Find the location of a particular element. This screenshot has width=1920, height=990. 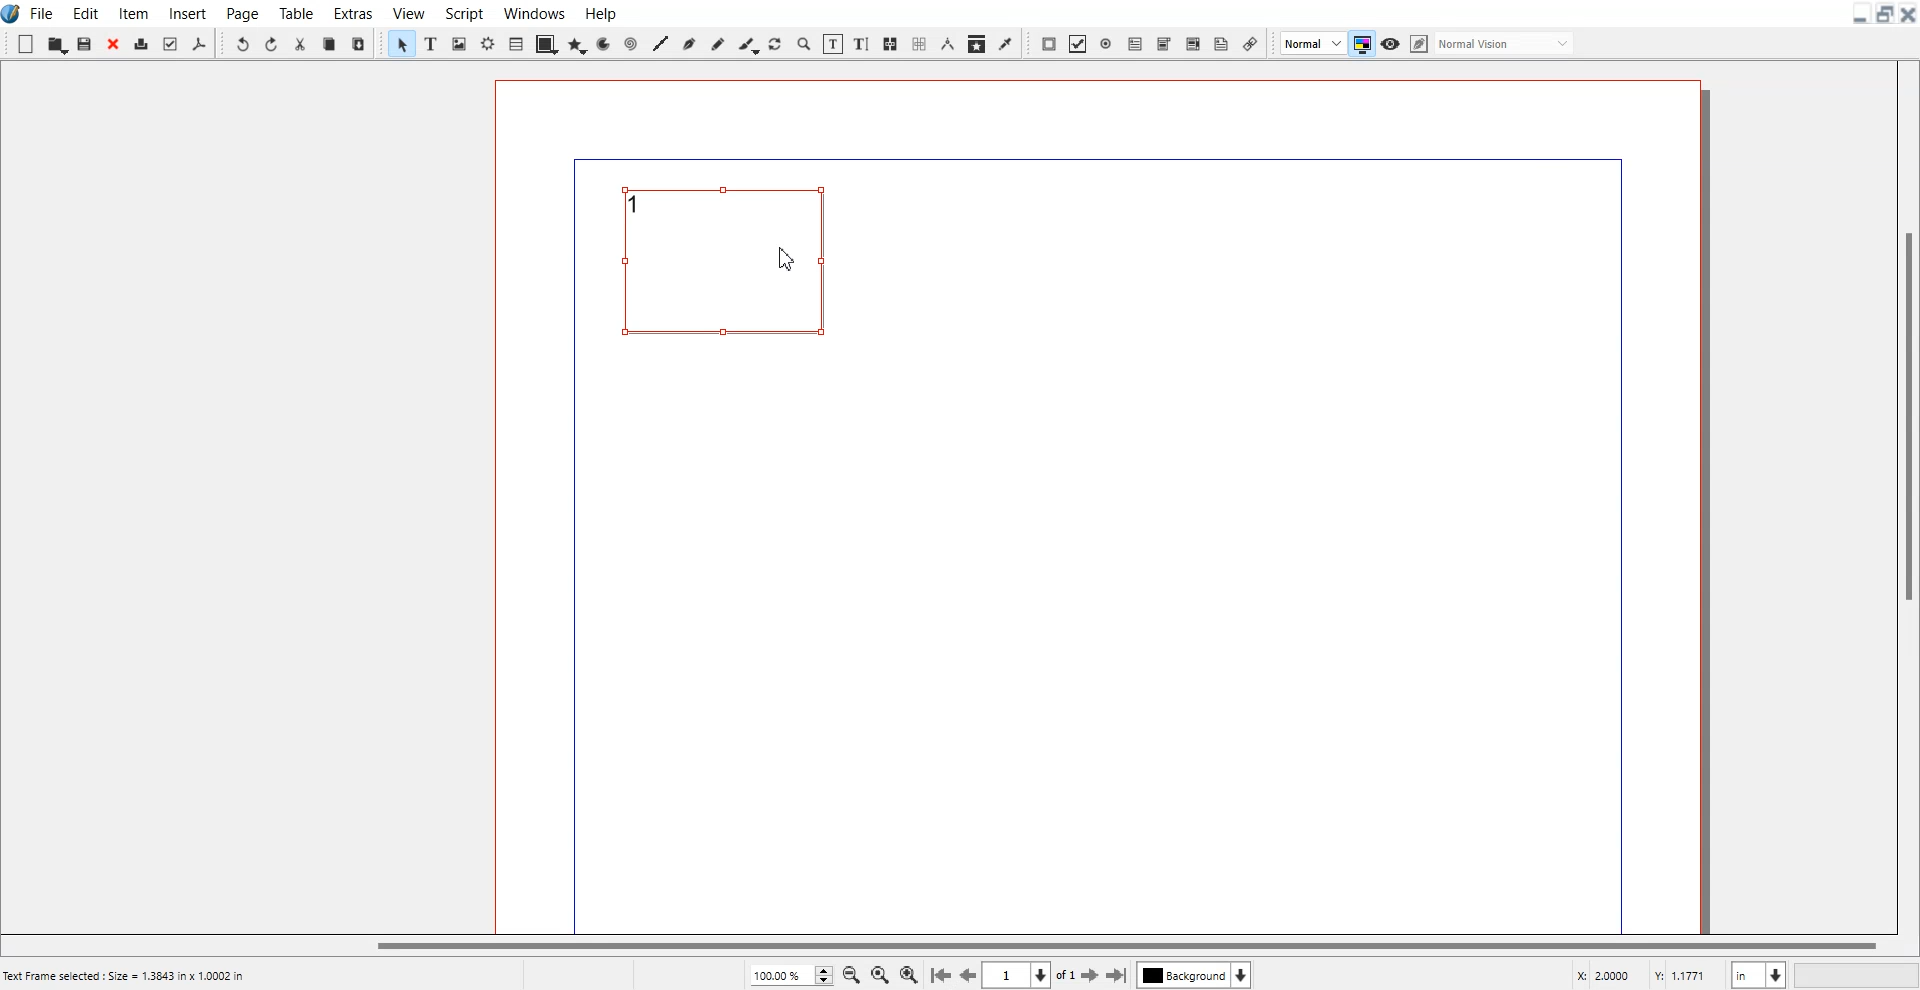

PDF Radio Button is located at coordinates (1106, 44).